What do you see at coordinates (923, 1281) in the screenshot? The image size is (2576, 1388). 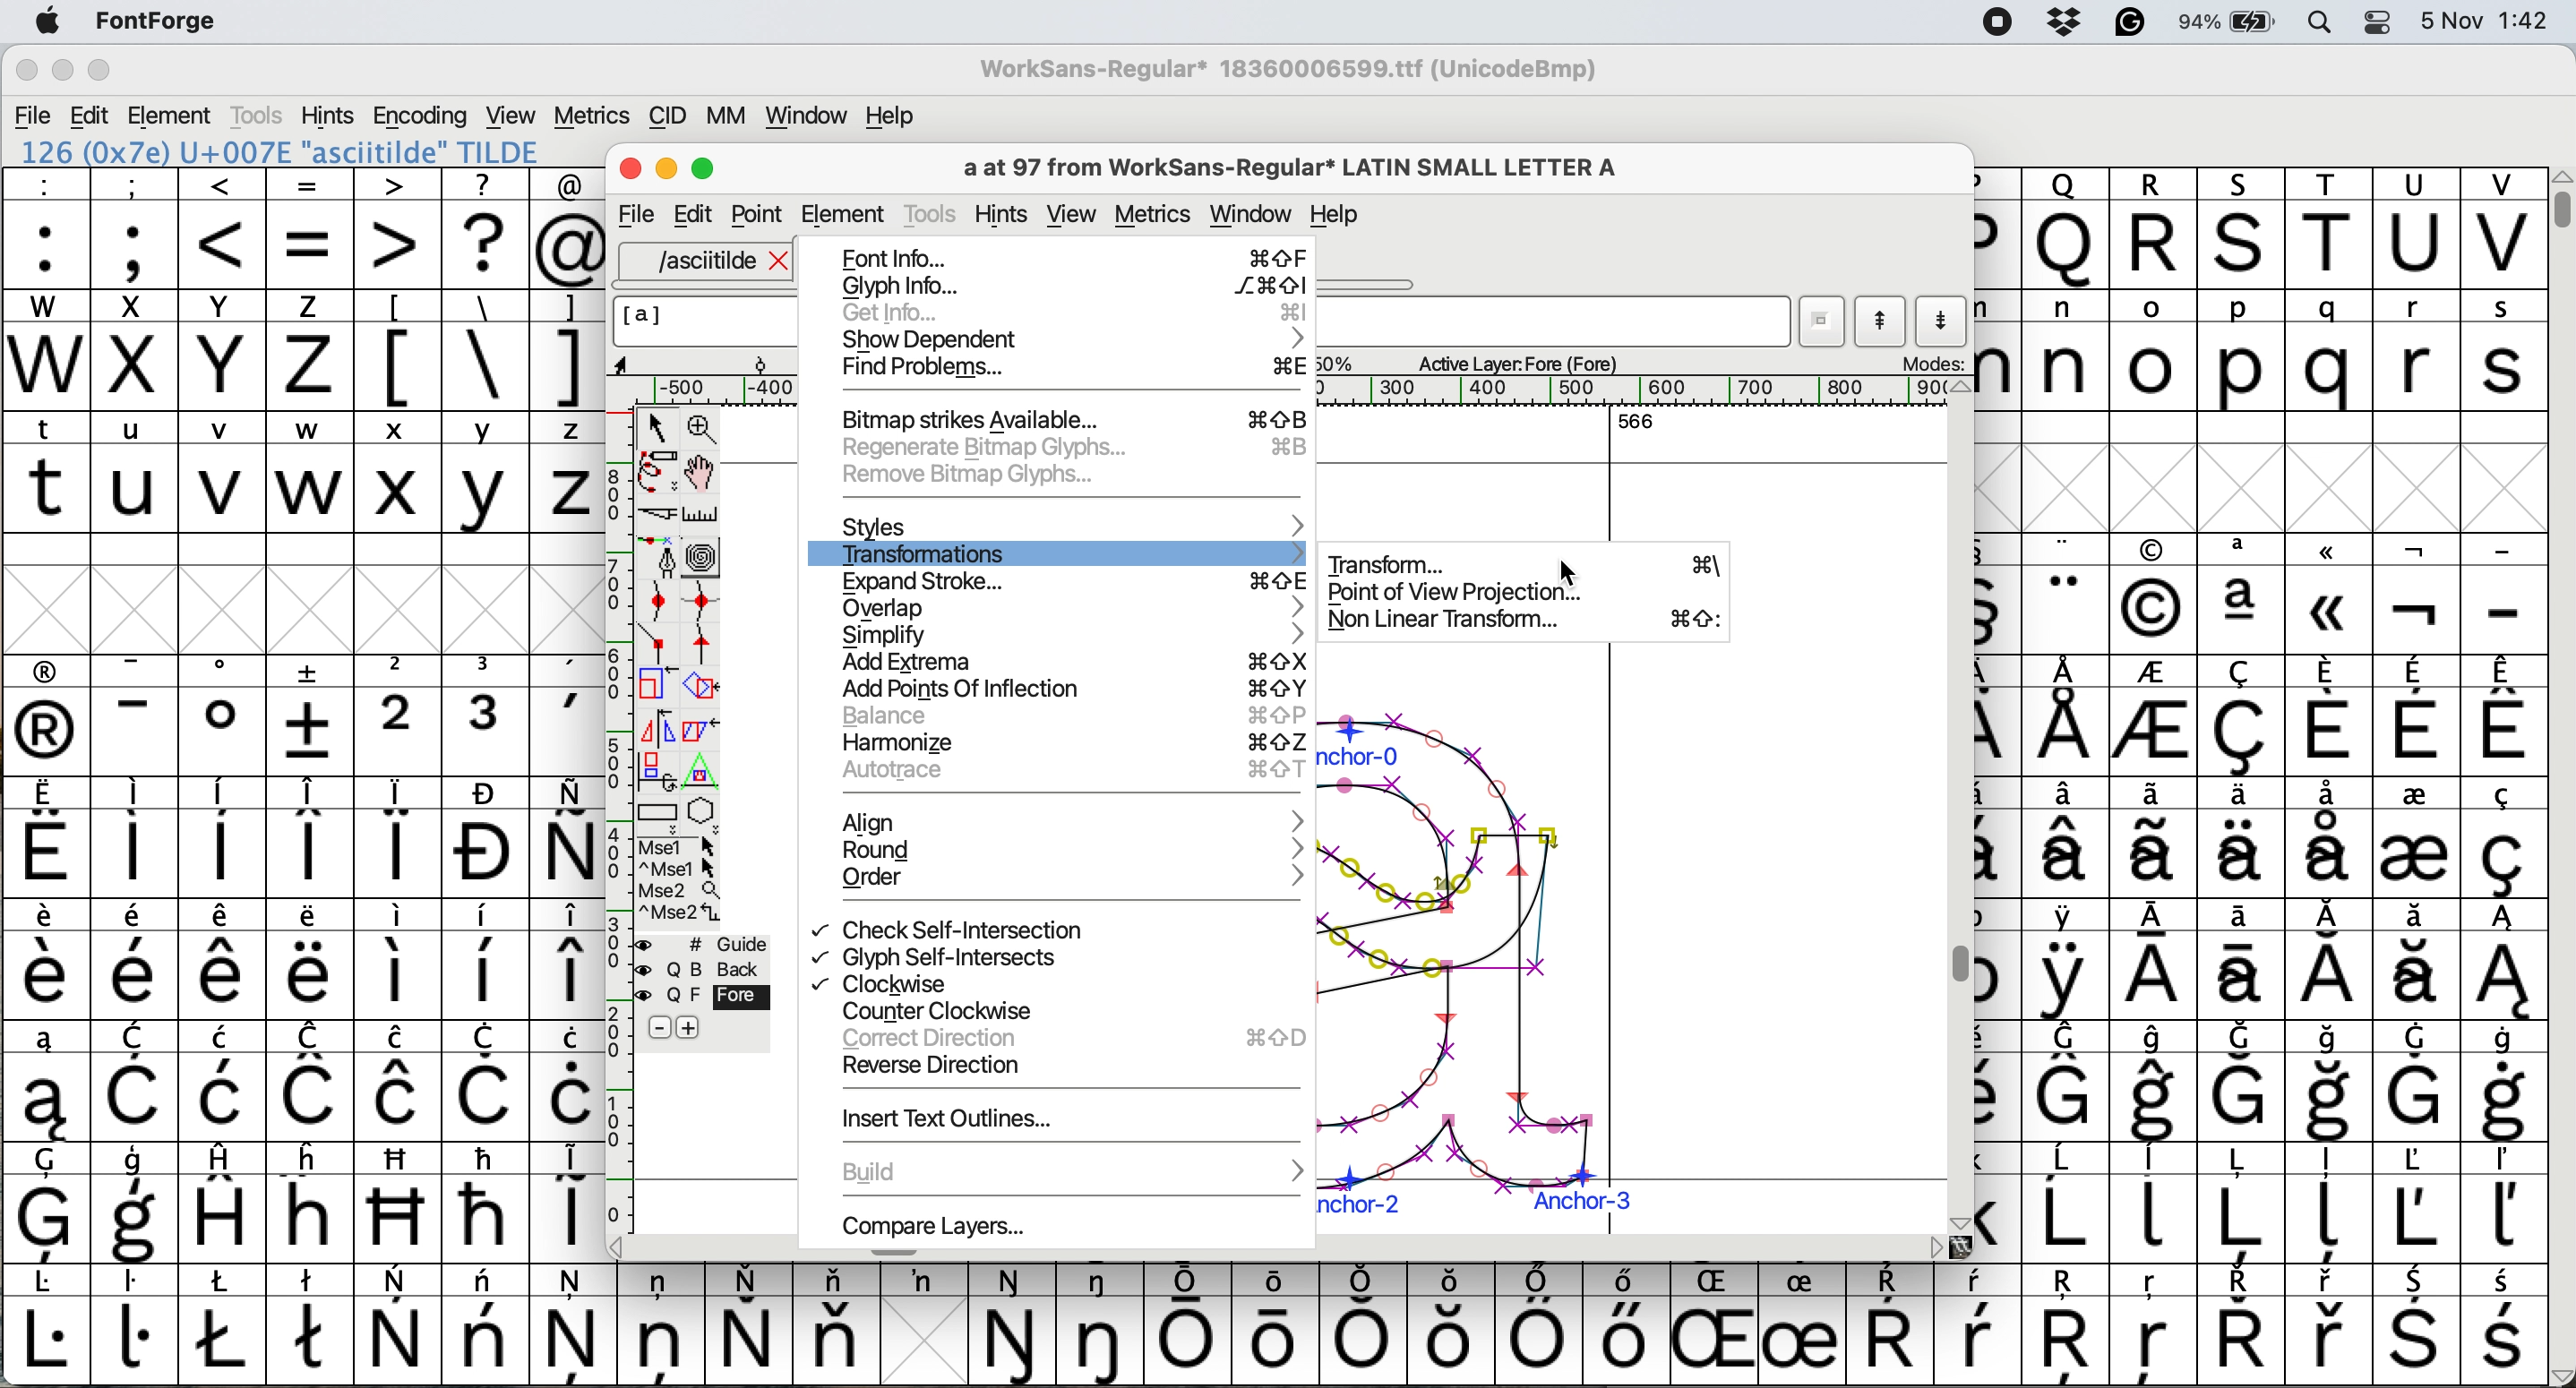 I see `symbol` at bounding box center [923, 1281].